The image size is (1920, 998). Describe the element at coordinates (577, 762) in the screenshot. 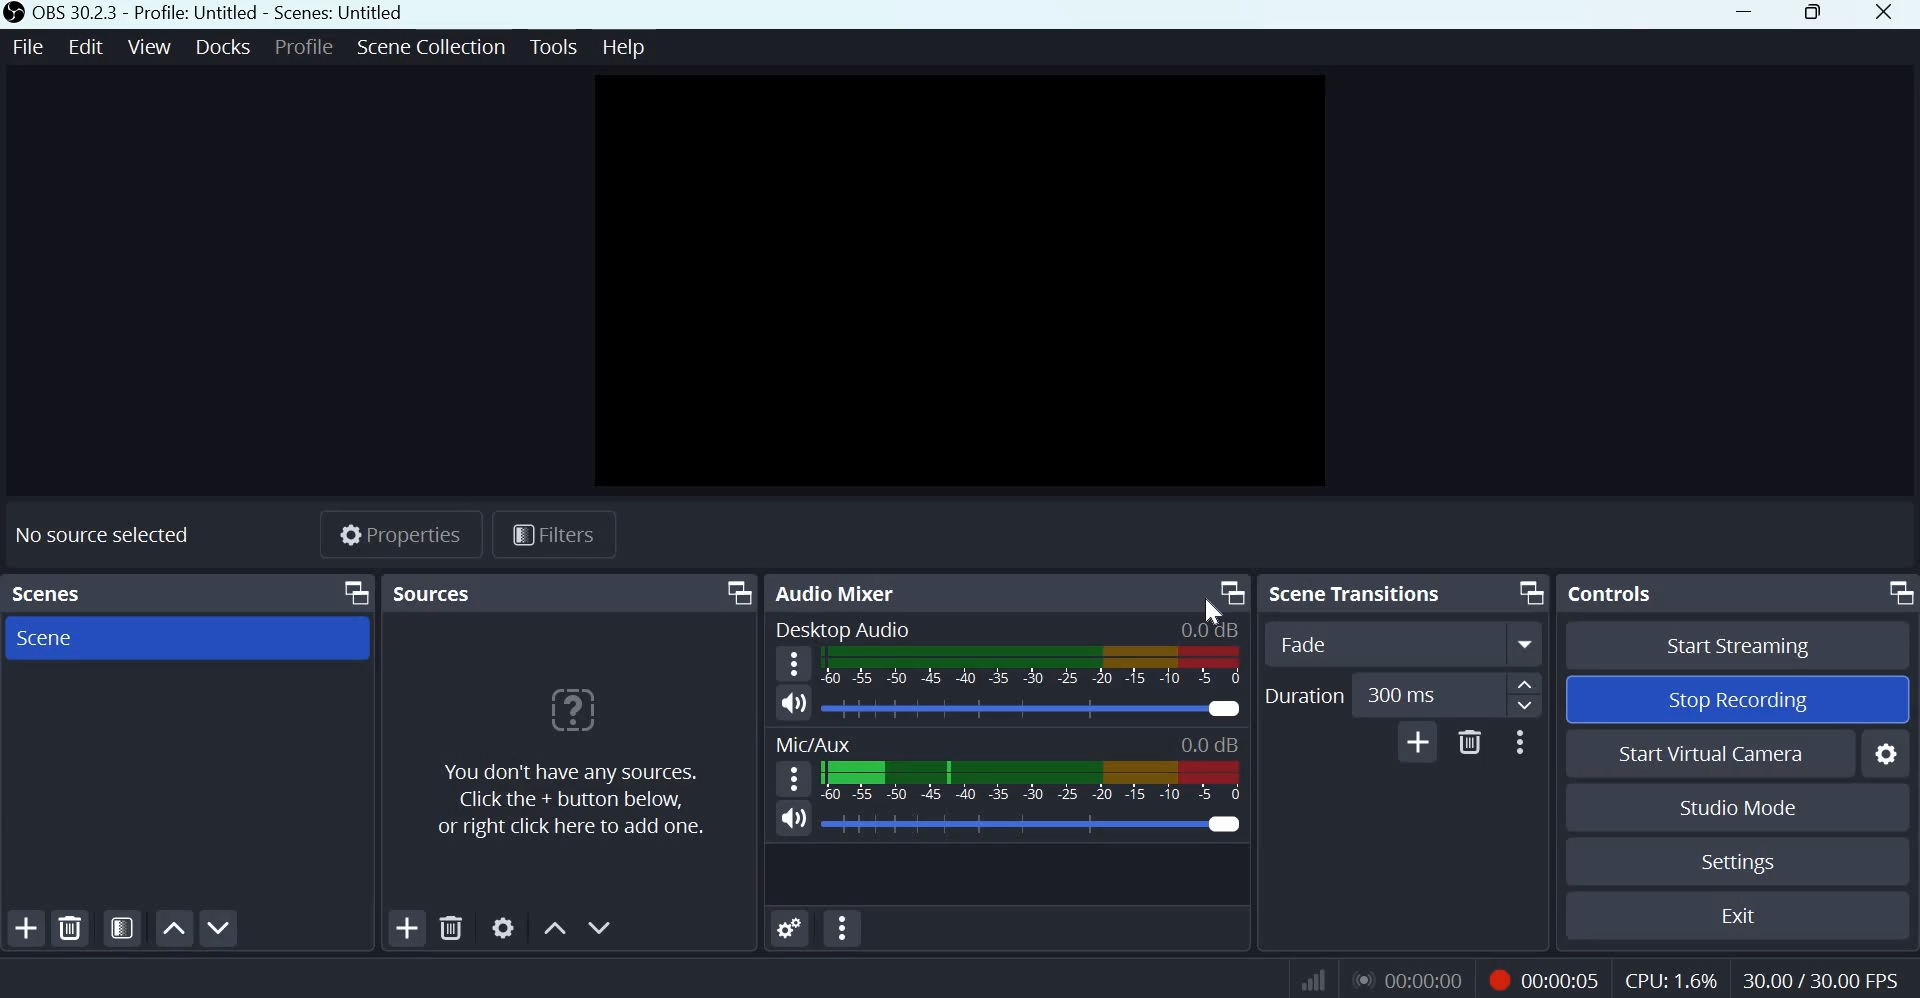

I see `You don't have any sources. Click the +button below, or right click here to add one. ` at that location.